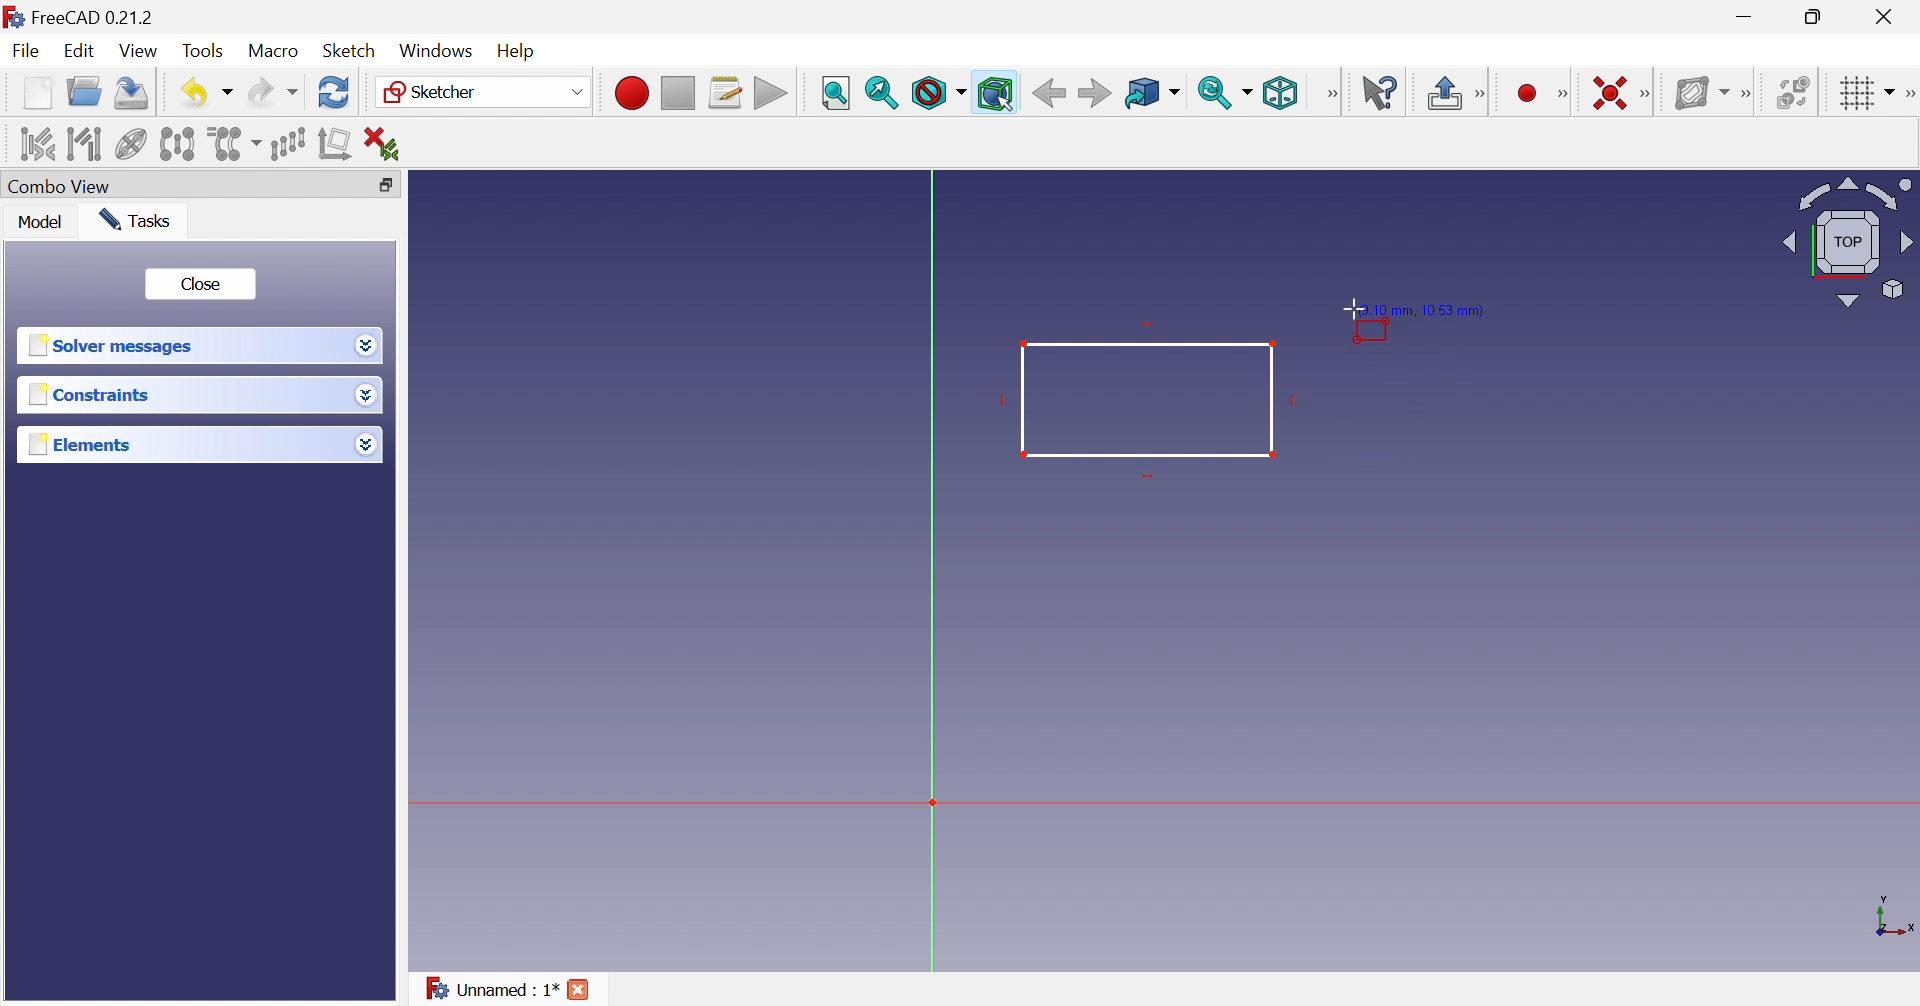 Image resolution: width=1920 pixels, height=1006 pixels. What do you see at coordinates (137, 52) in the screenshot?
I see `View` at bounding box center [137, 52].